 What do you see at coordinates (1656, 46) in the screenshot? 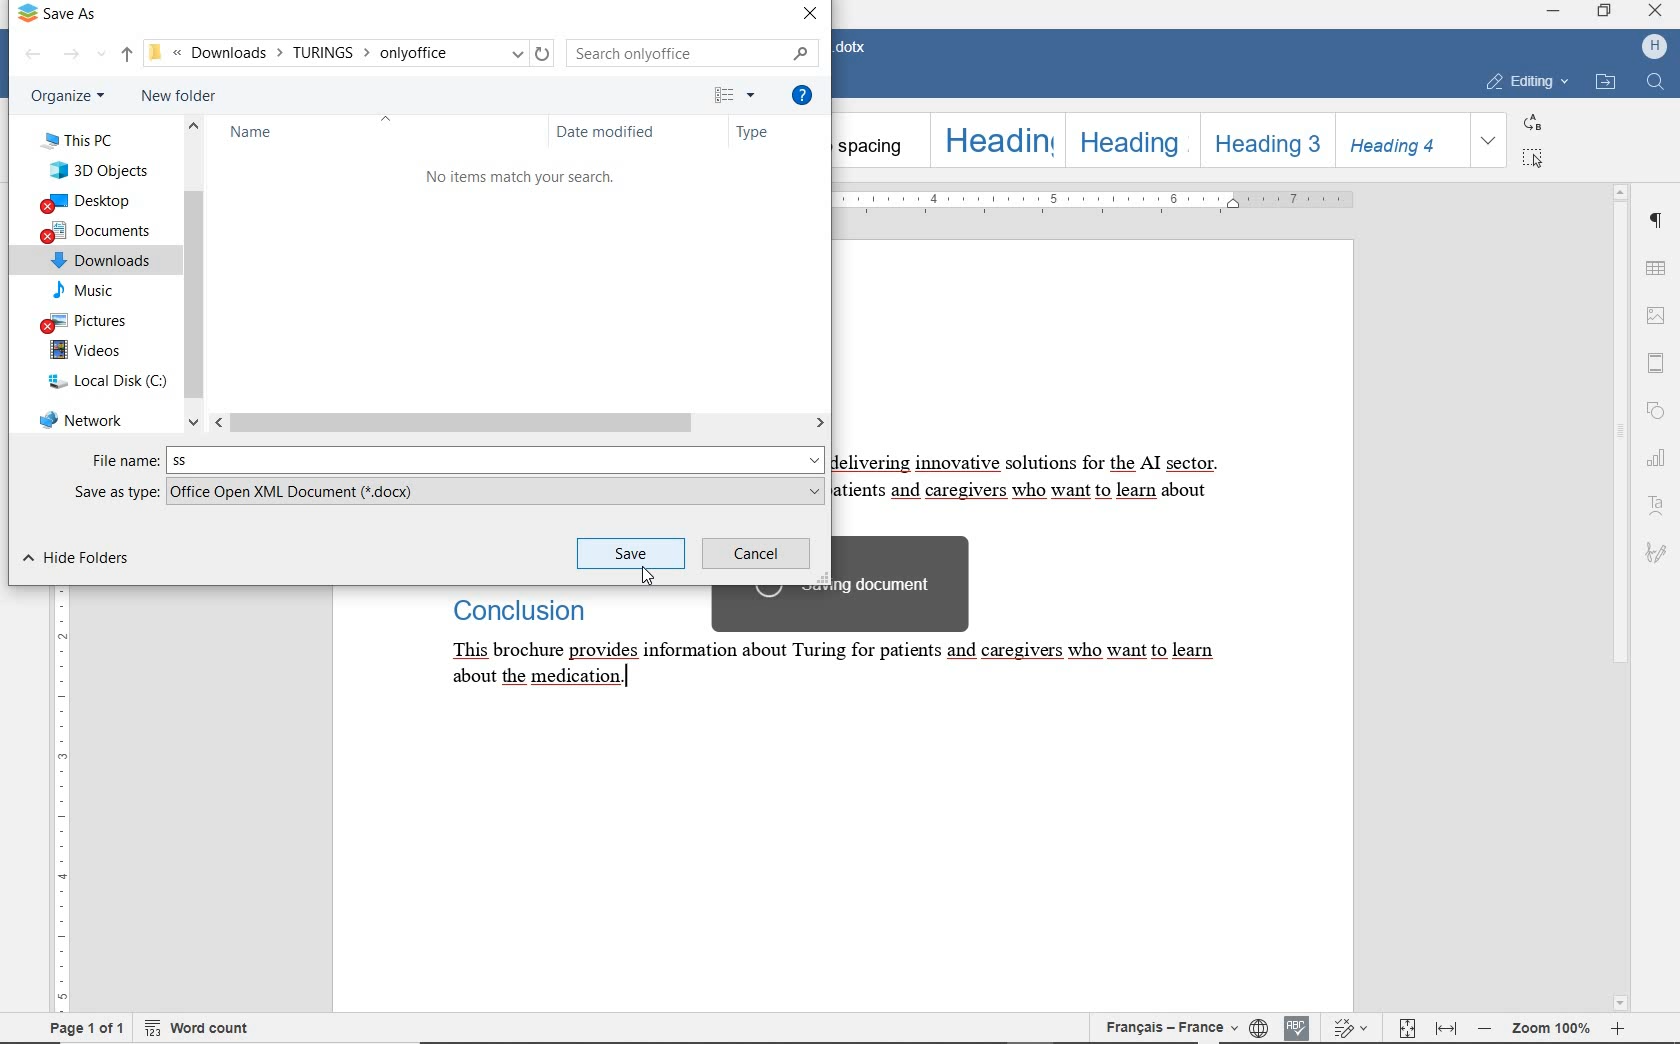
I see `HP` at bounding box center [1656, 46].